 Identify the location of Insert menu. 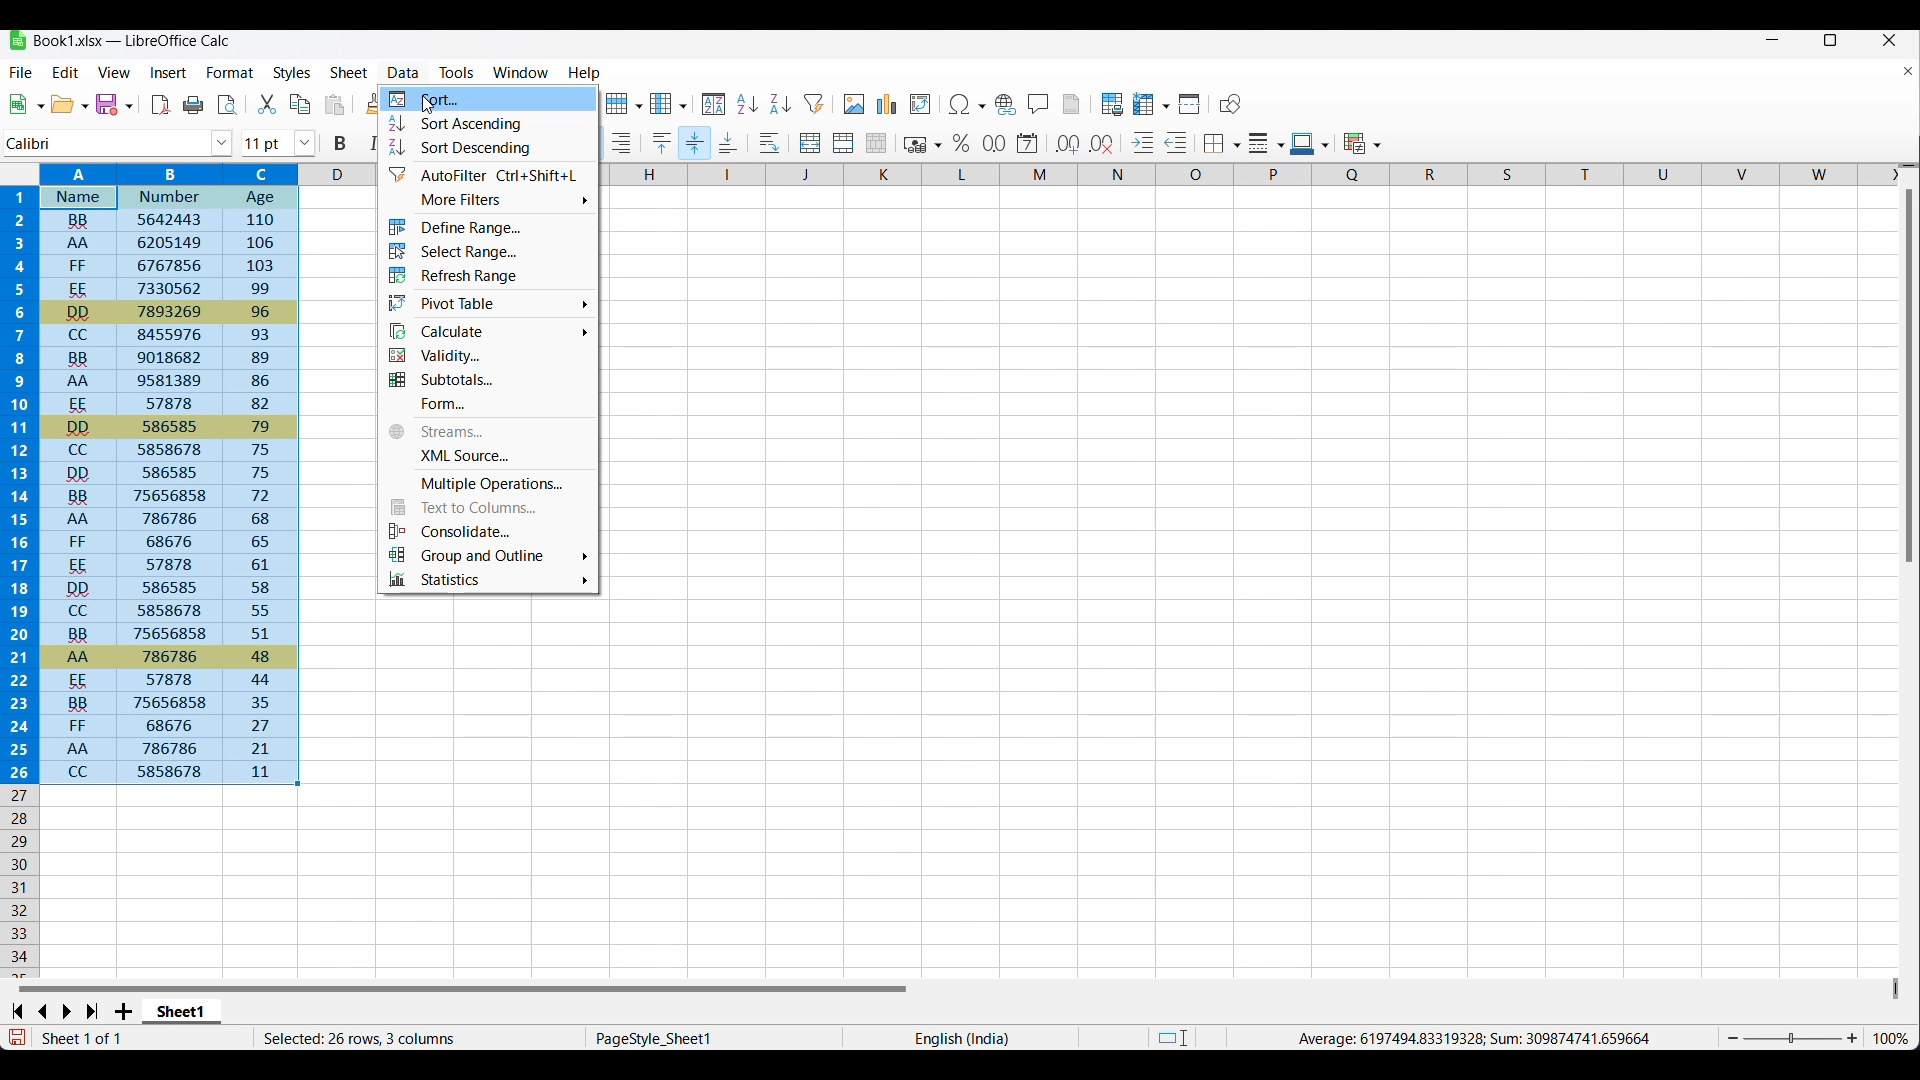
(169, 73).